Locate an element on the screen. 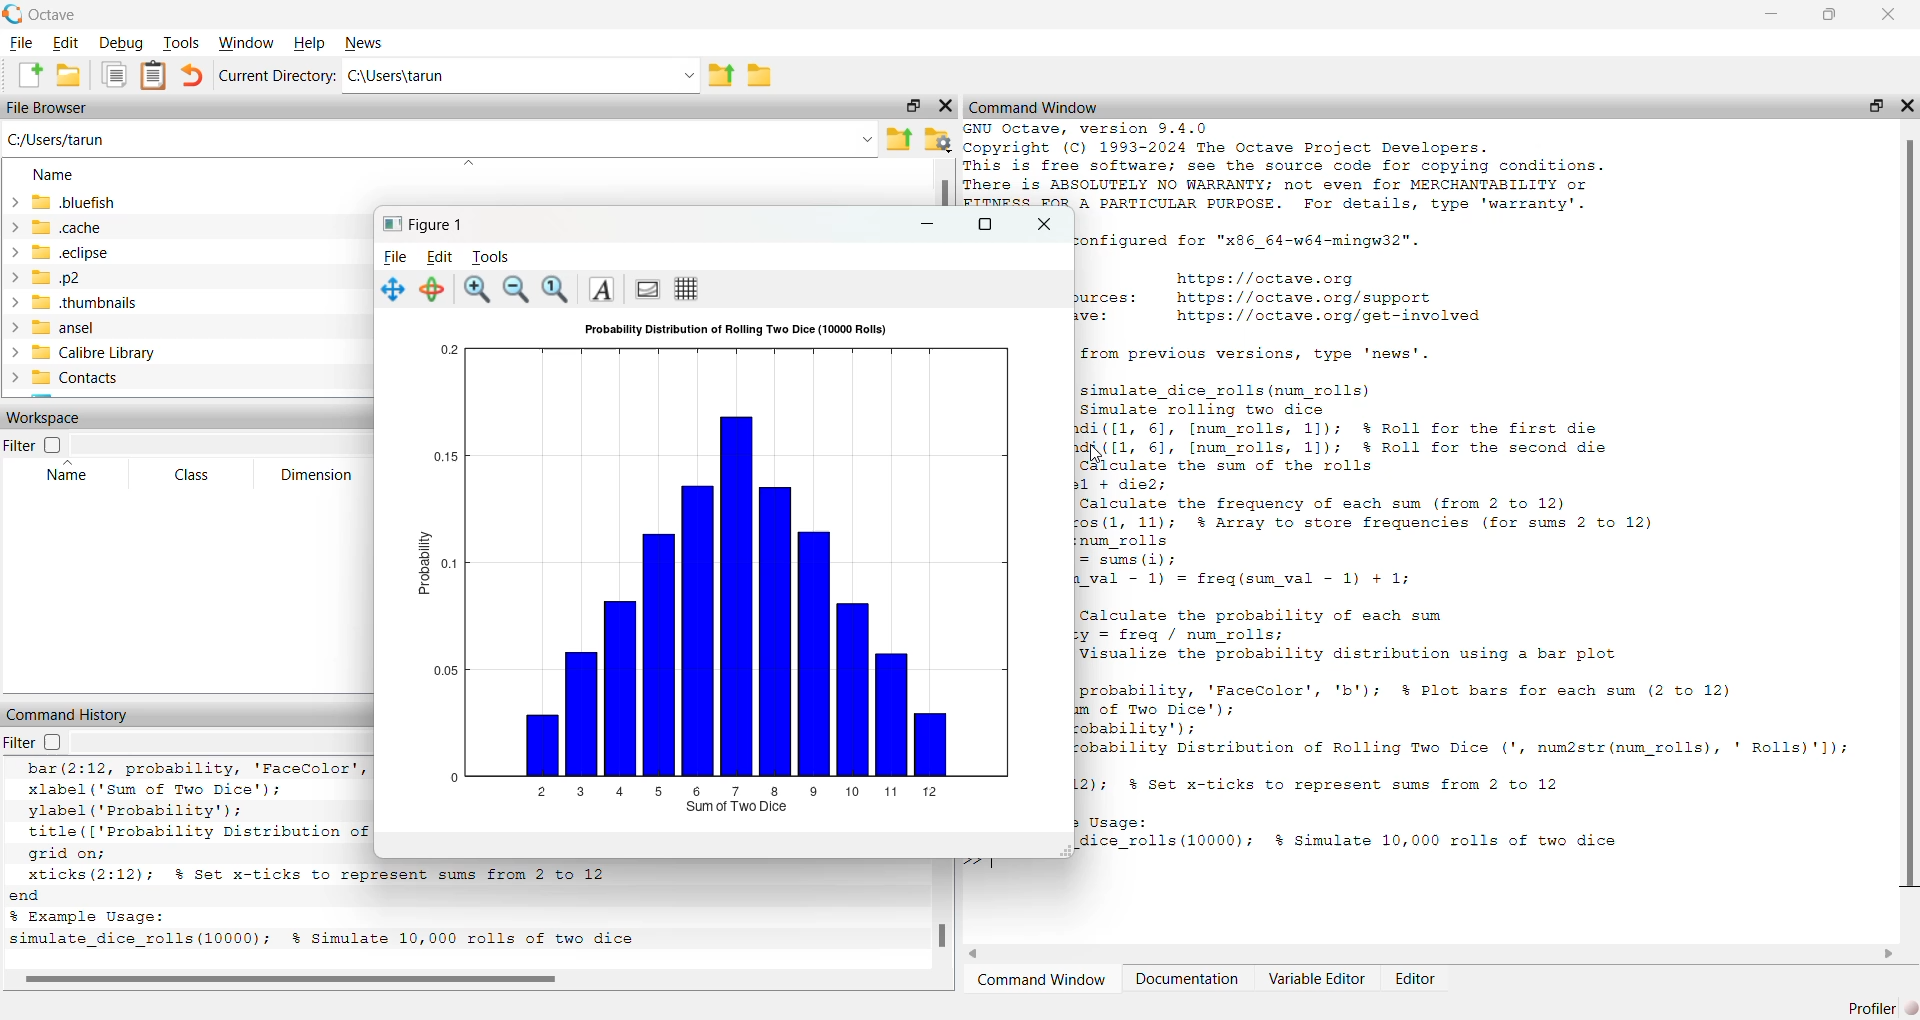 The height and width of the screenshot is (1020, 1920). Tools is located at coordinates (179, 42).